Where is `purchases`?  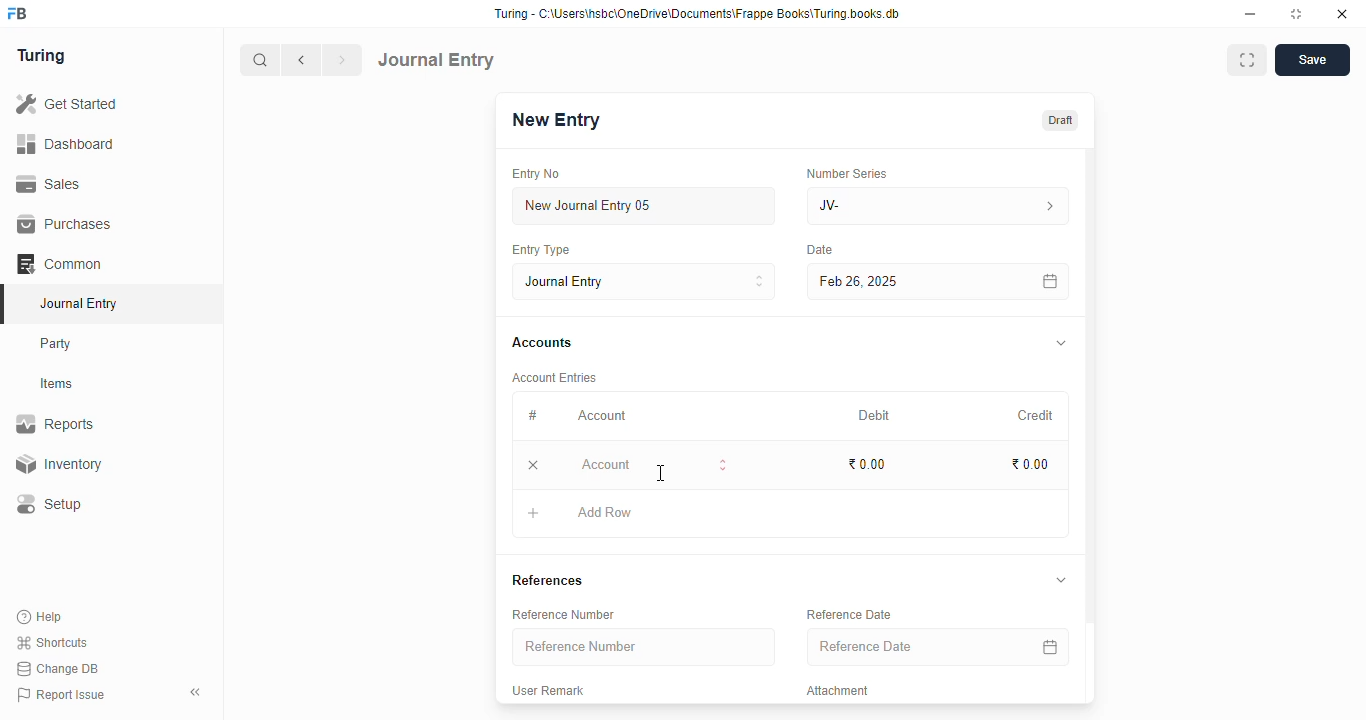
purchases is located at coordinates (64, 224).